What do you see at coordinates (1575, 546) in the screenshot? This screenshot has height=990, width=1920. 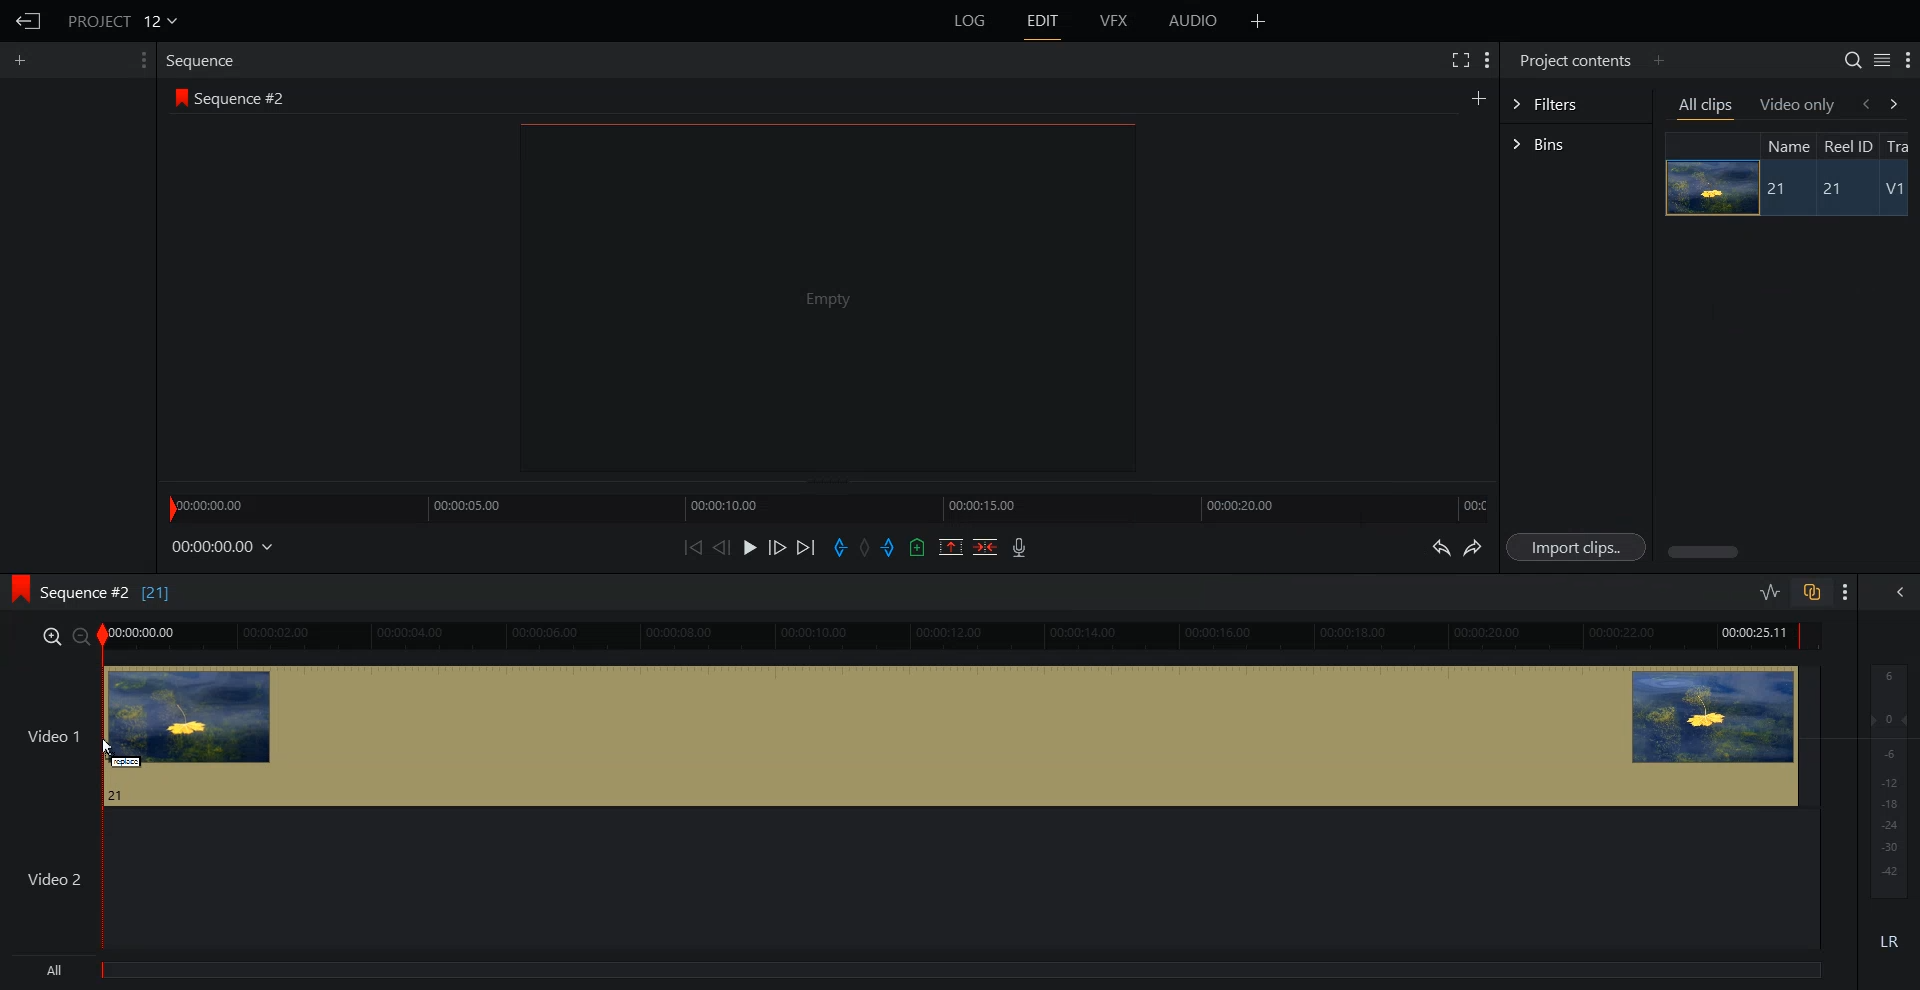 I see `Import clips` at bounding box center [1575, 546].